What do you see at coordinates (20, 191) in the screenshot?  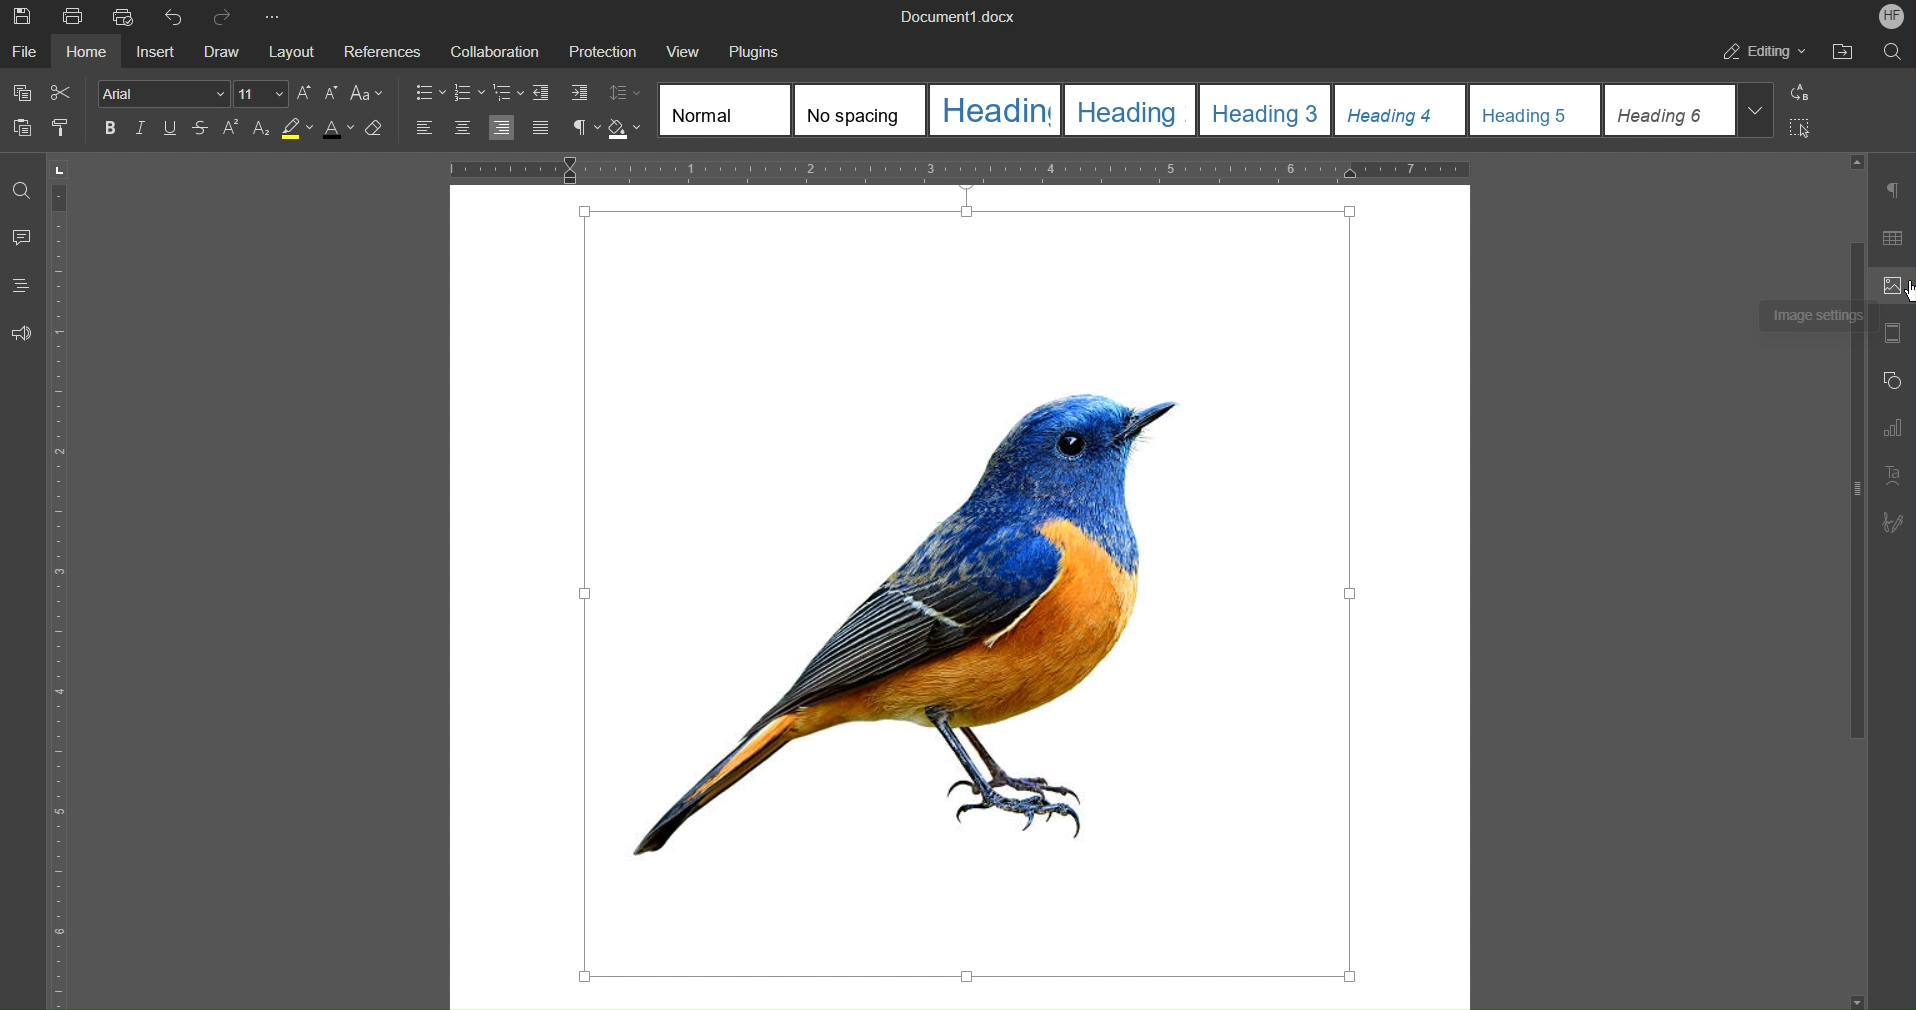 I see `Find` at bounding box center [20, 191].